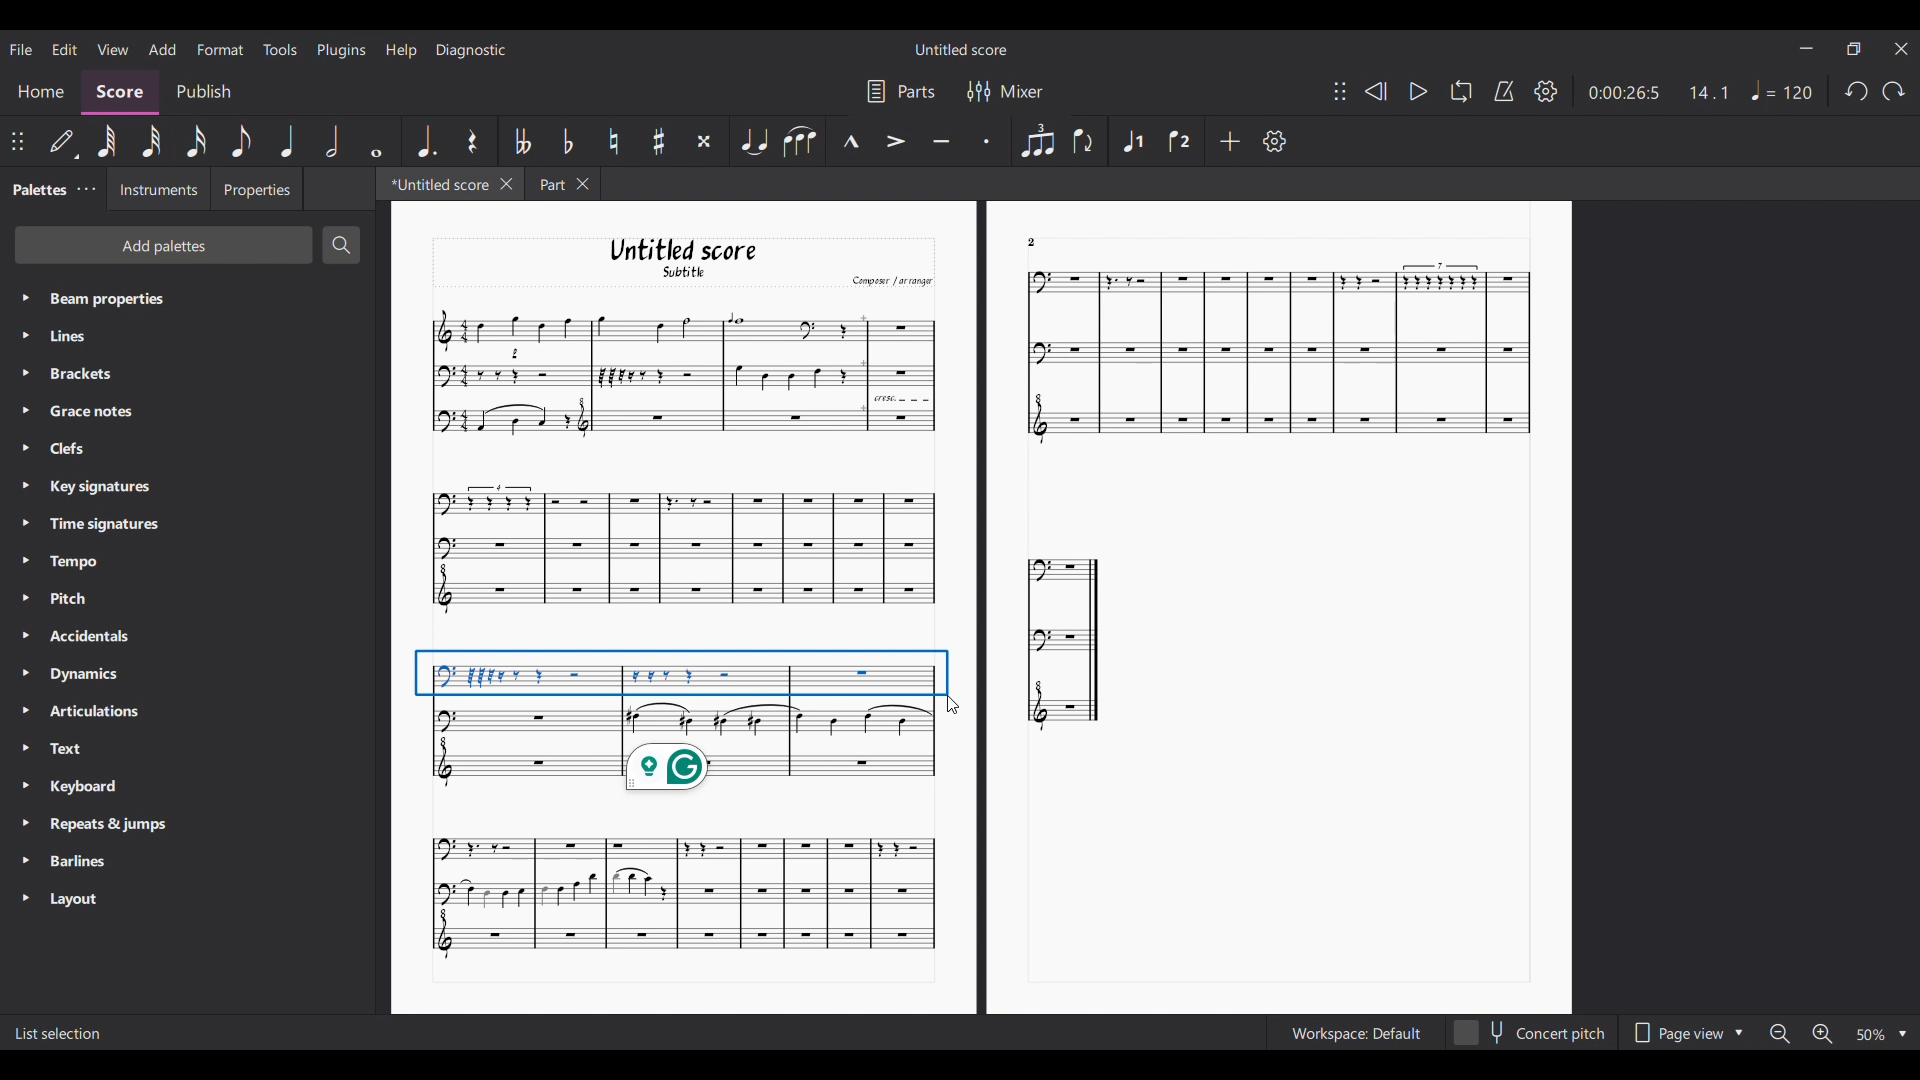  I want to click on Zoom out, so click(1777, 1033).